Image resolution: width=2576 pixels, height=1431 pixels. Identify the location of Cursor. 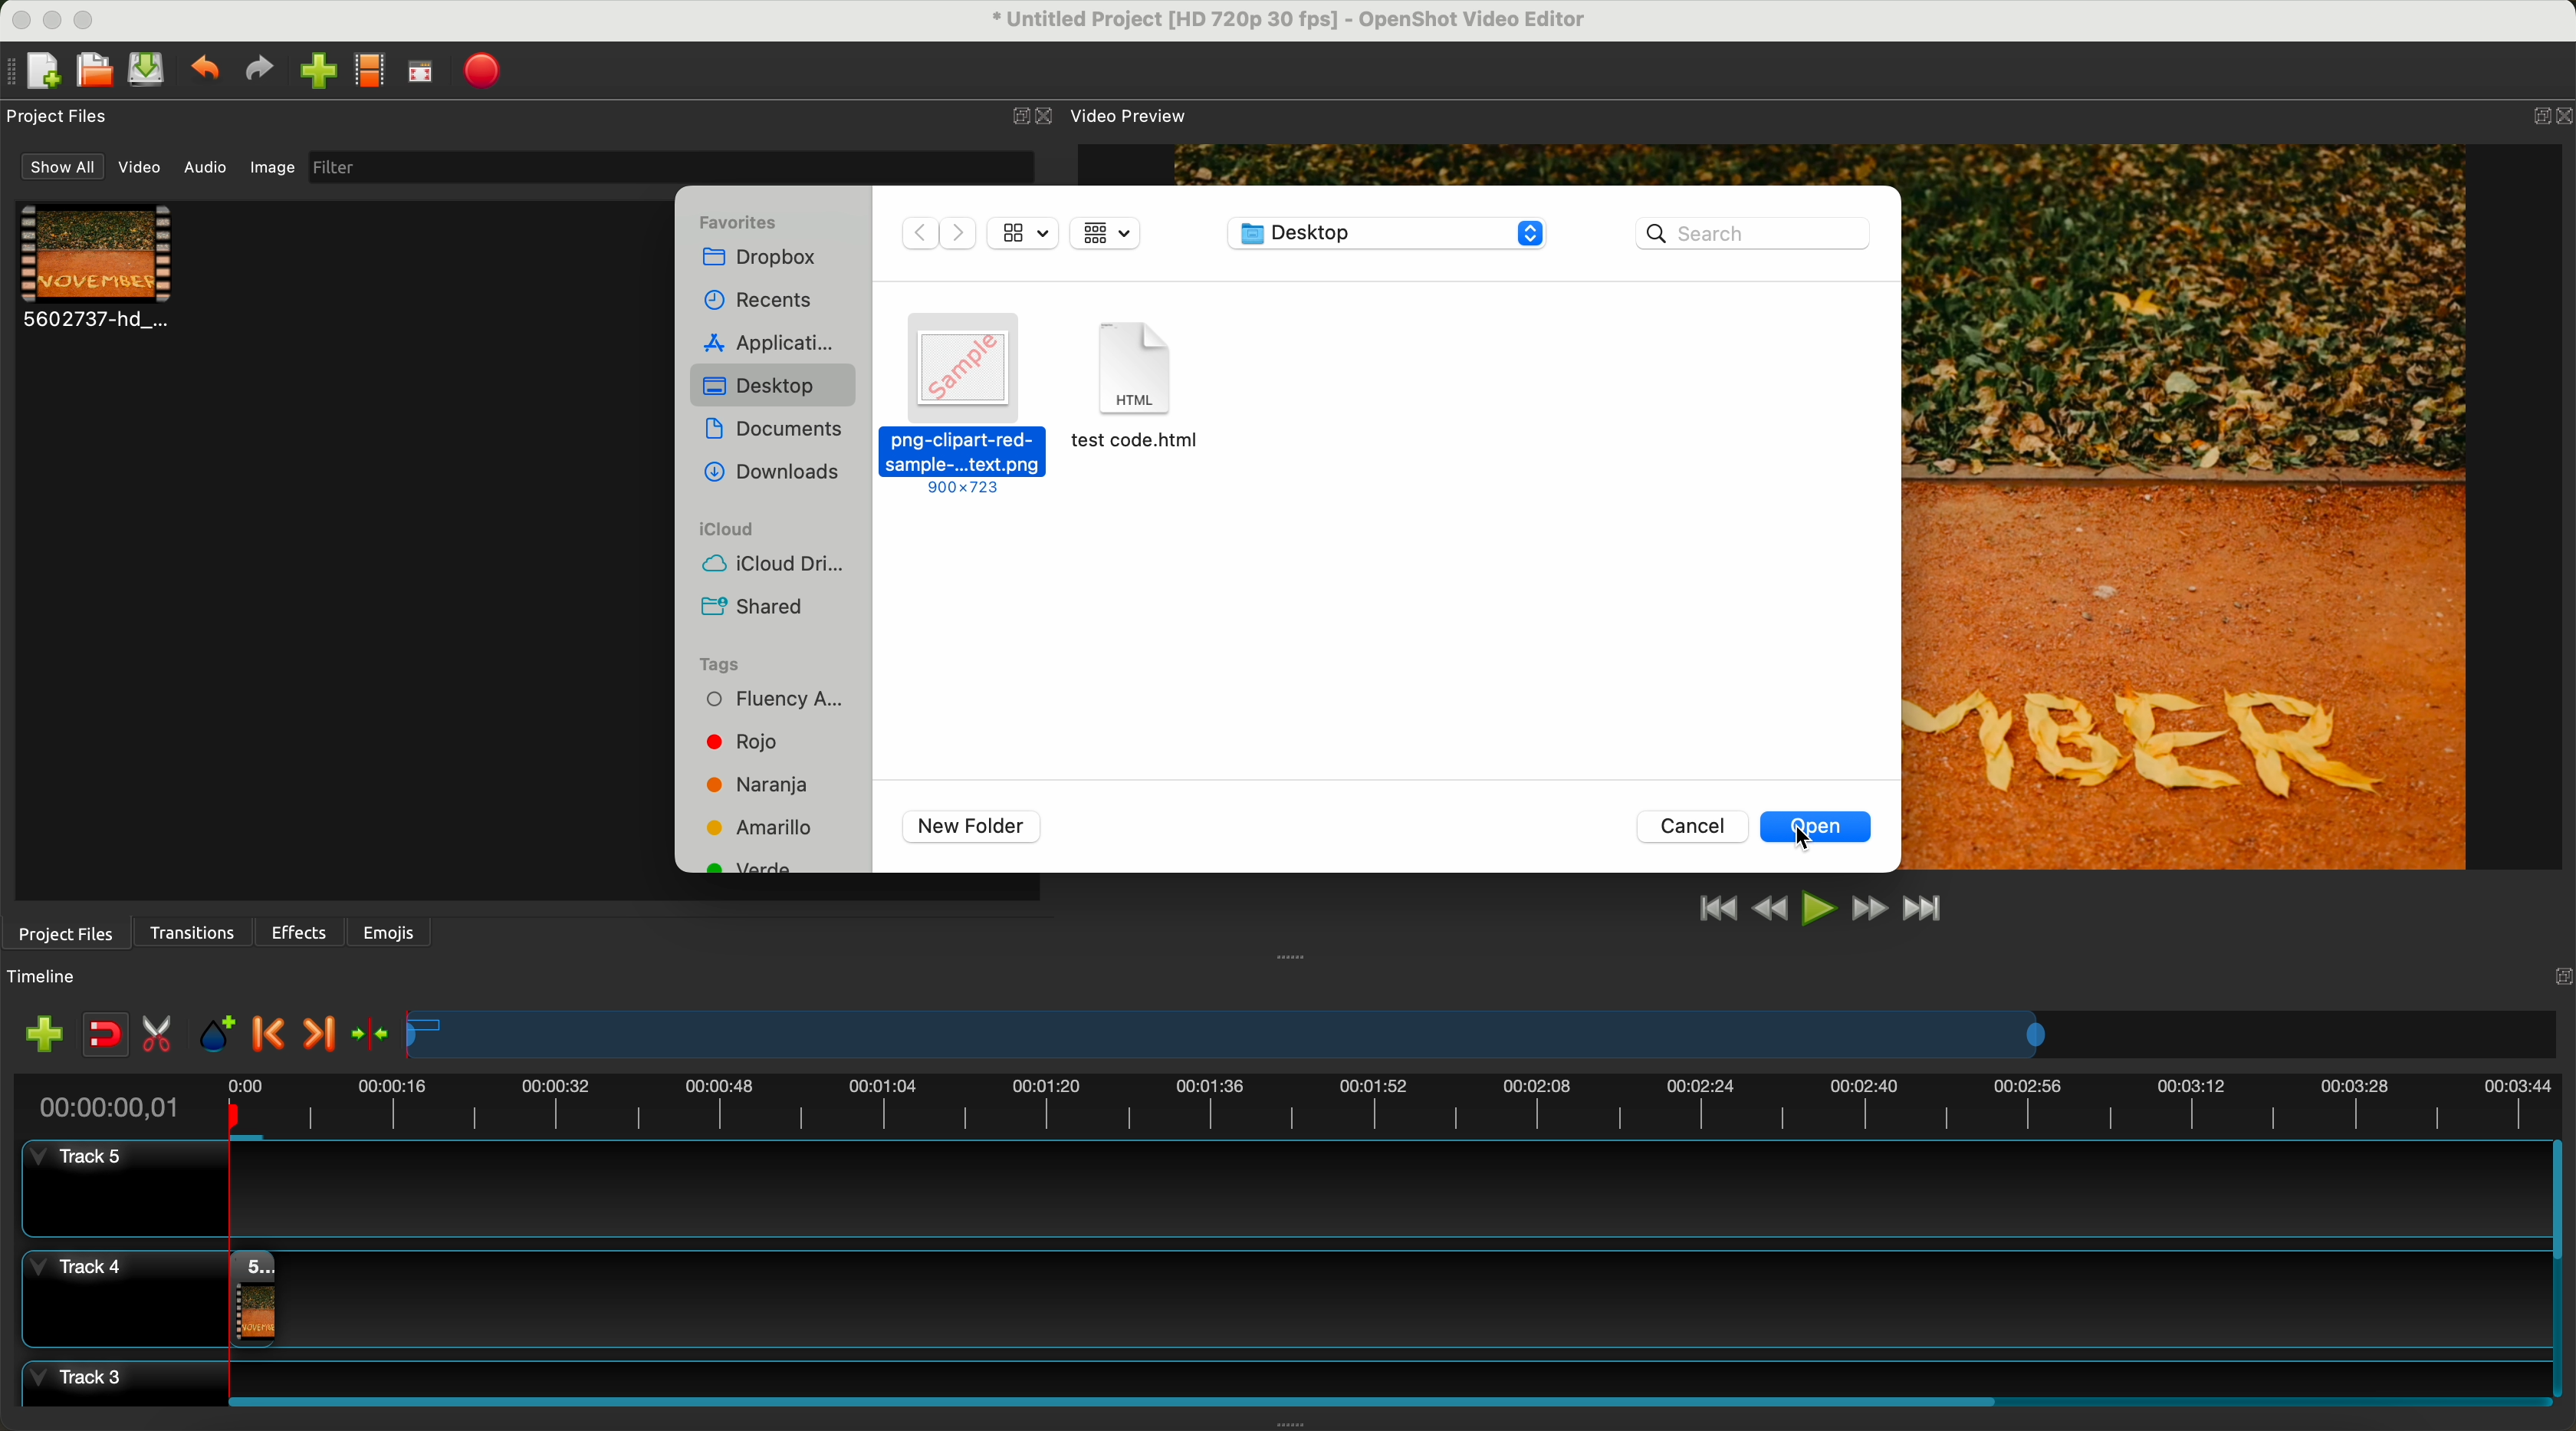
(1812, 838).